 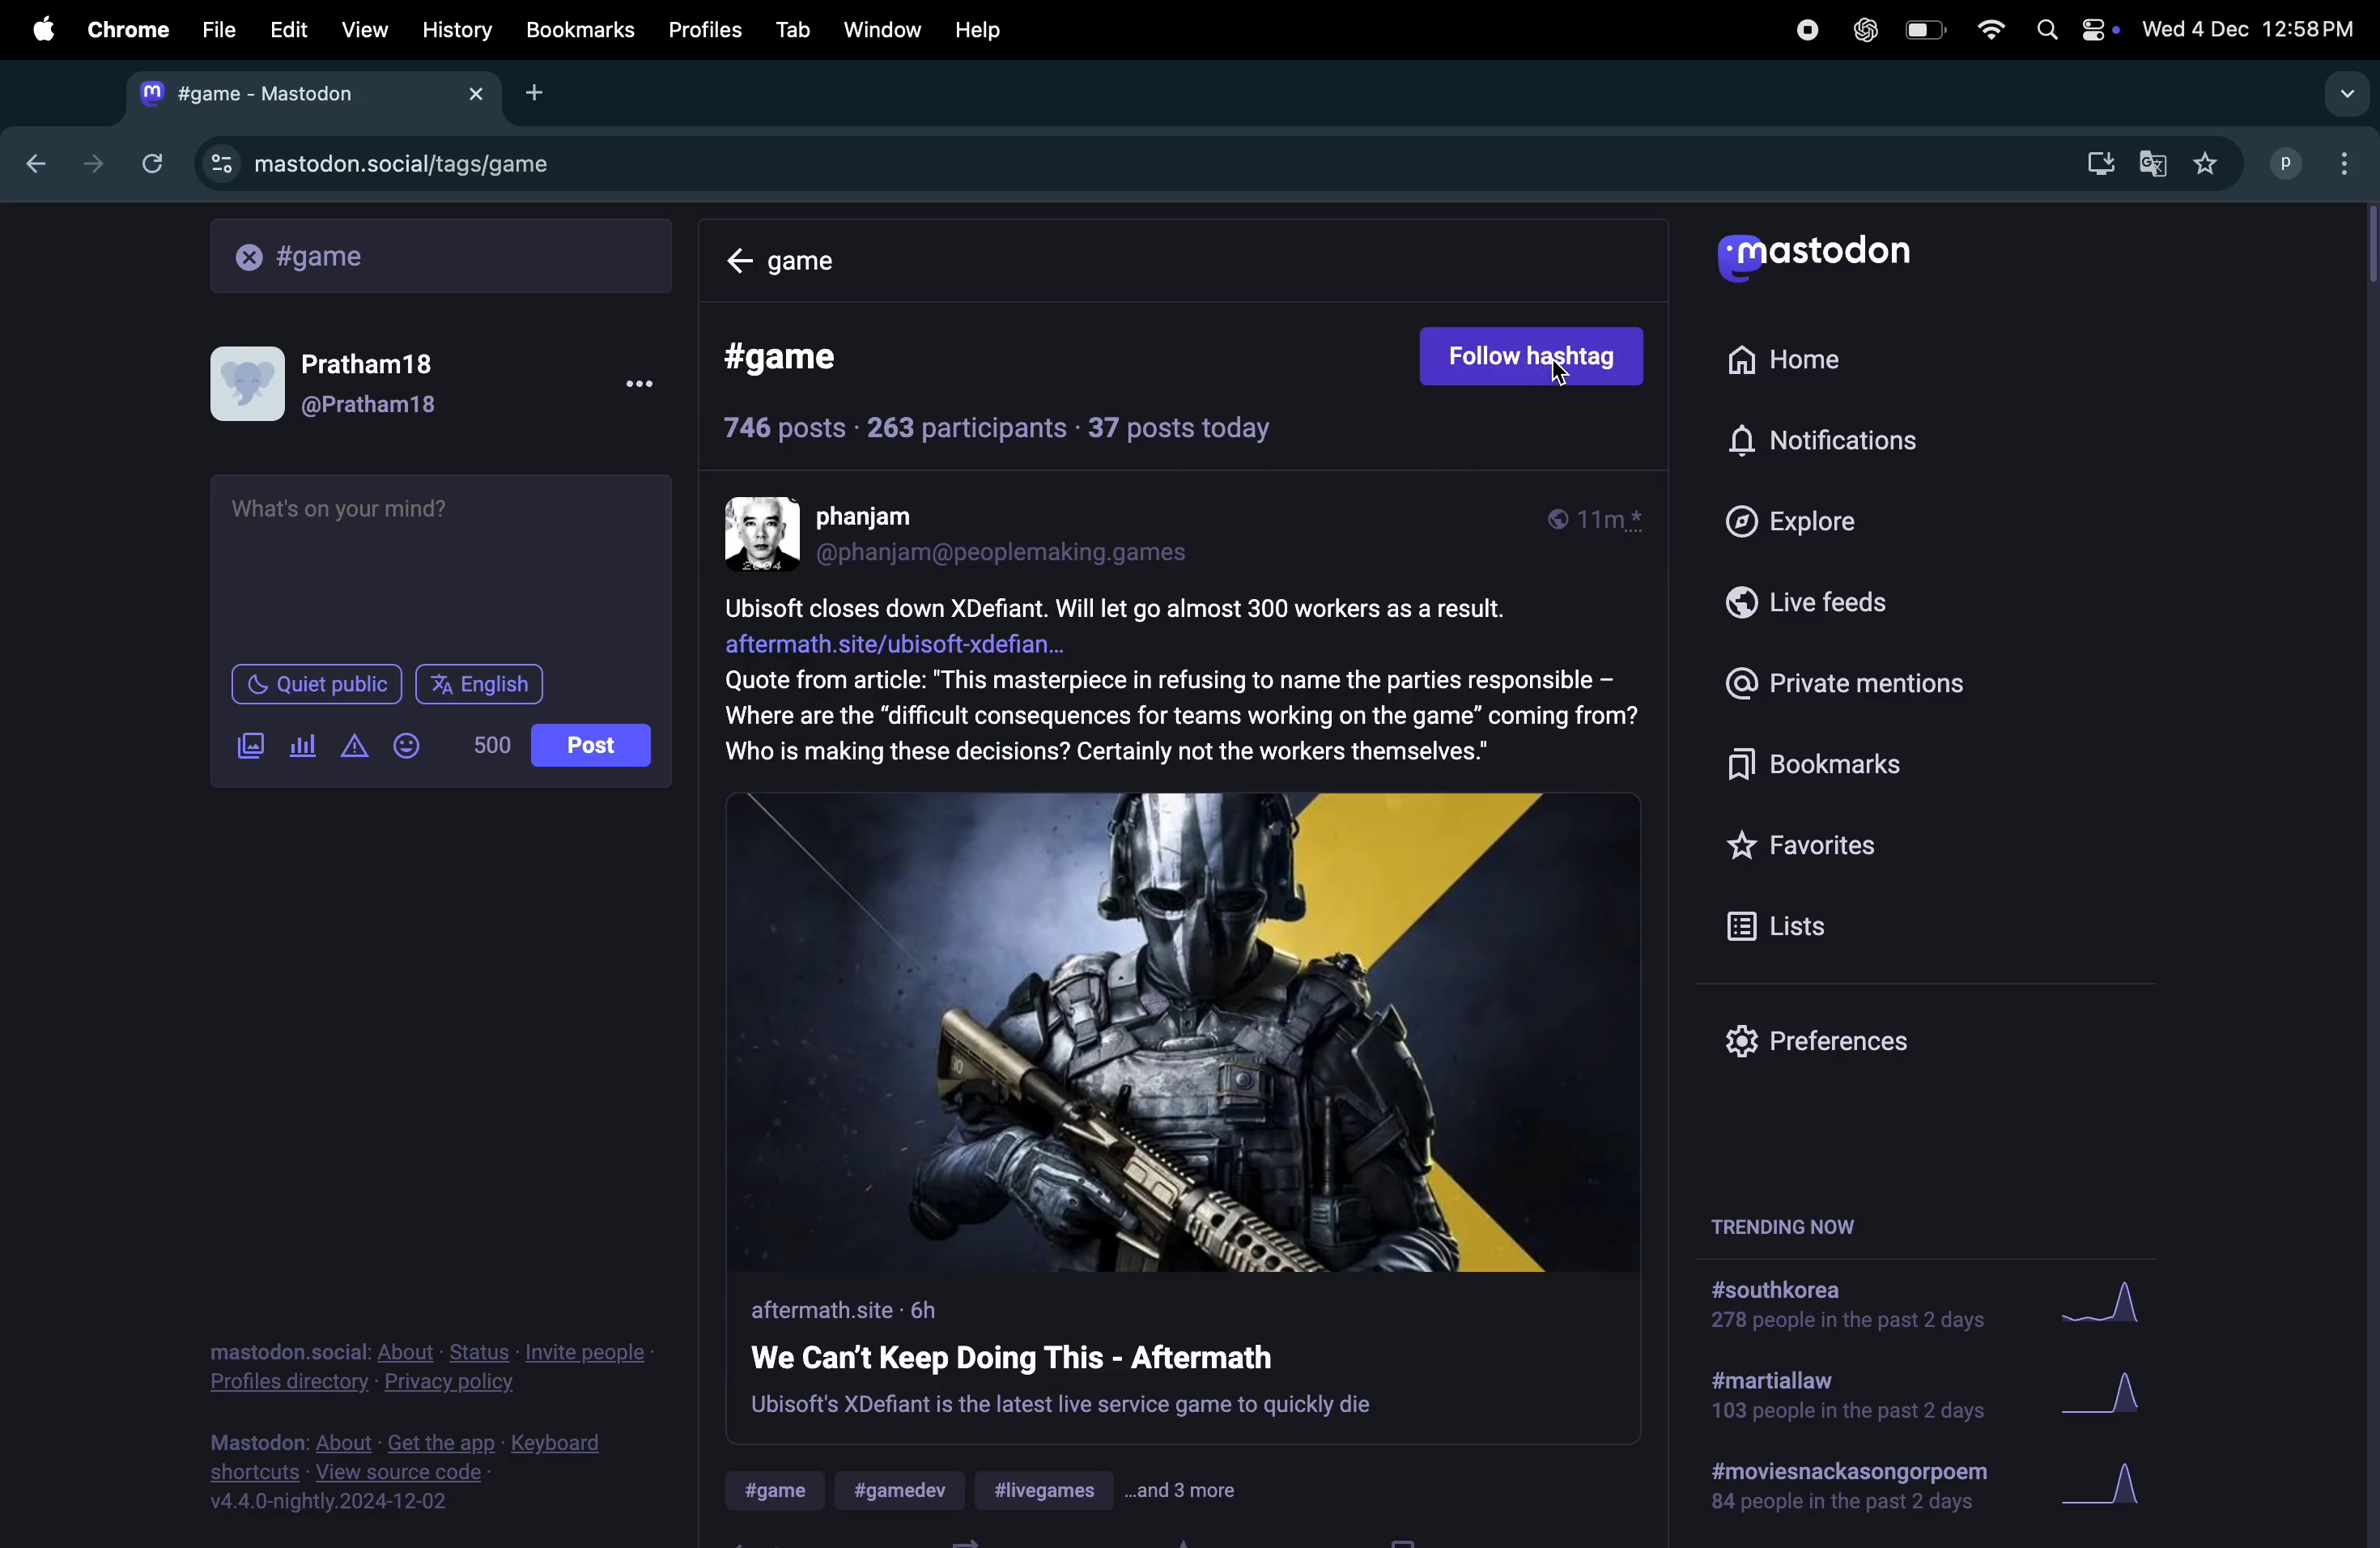 I want to click on mastodon tab, so click(x=317, y=93).